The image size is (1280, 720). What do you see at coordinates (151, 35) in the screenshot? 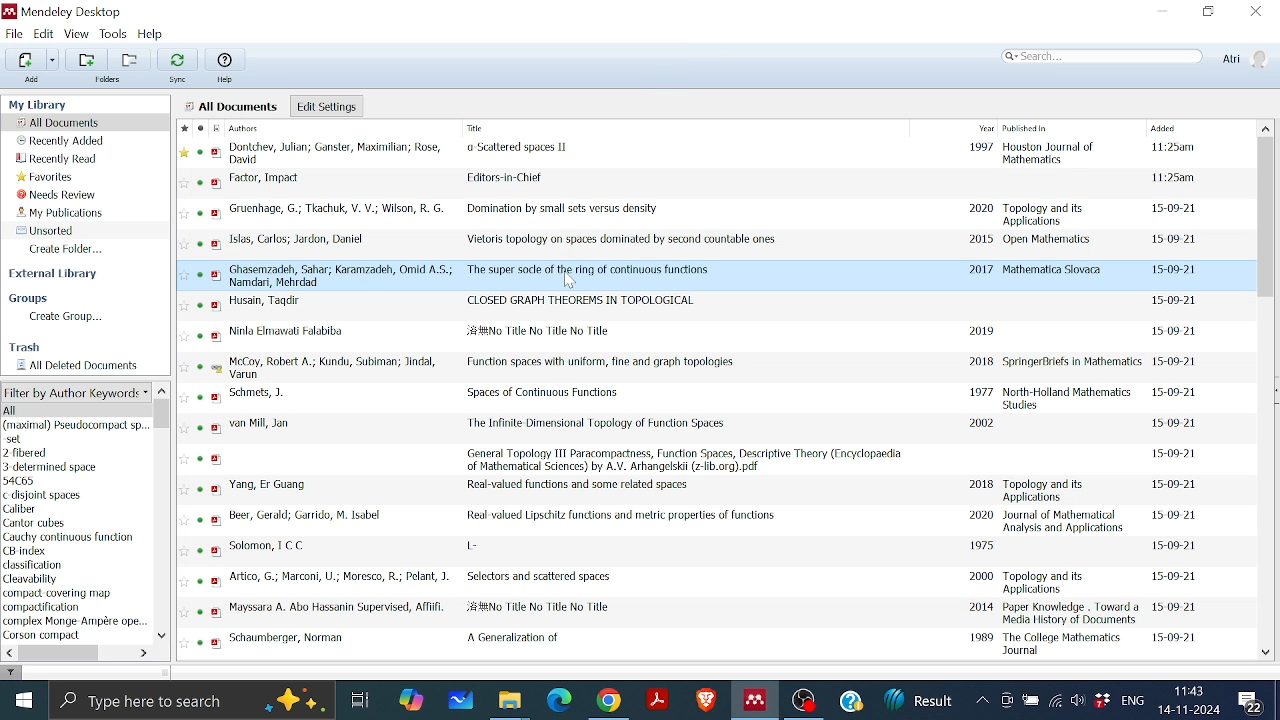
I see `Help` at bounding box center [151, 35].